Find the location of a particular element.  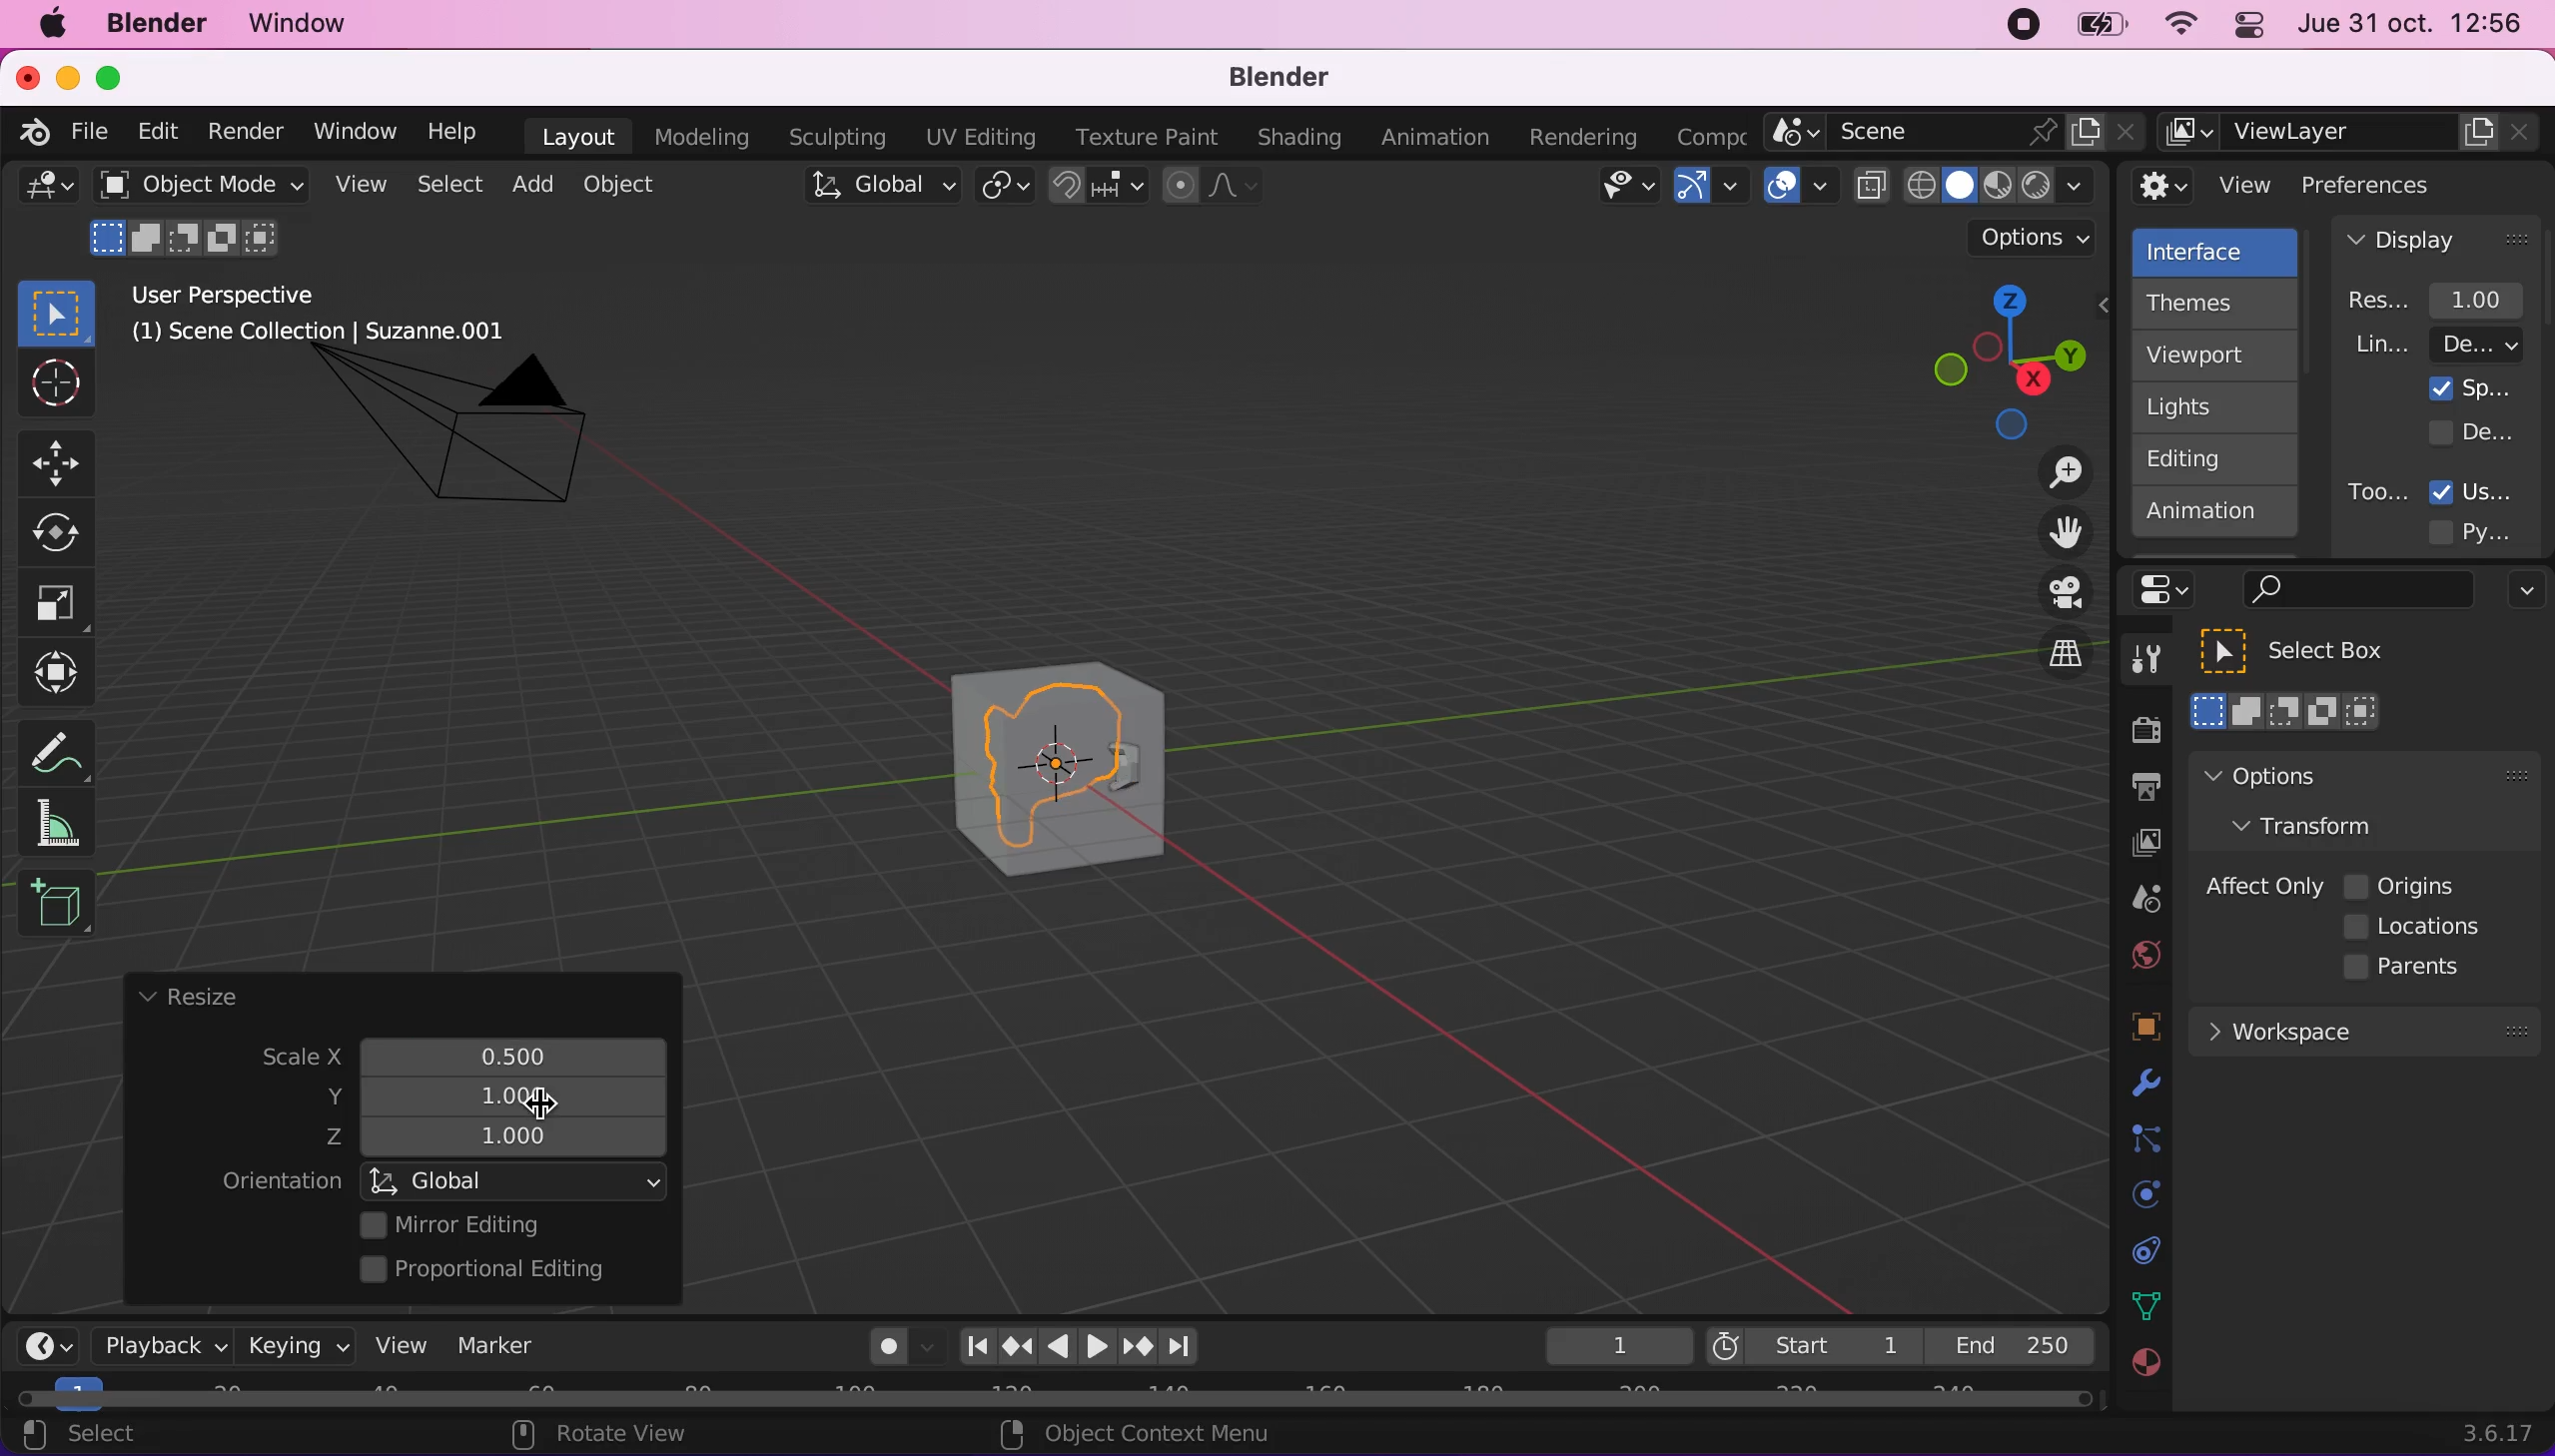

cursor is located at coordinates (537, 1108).